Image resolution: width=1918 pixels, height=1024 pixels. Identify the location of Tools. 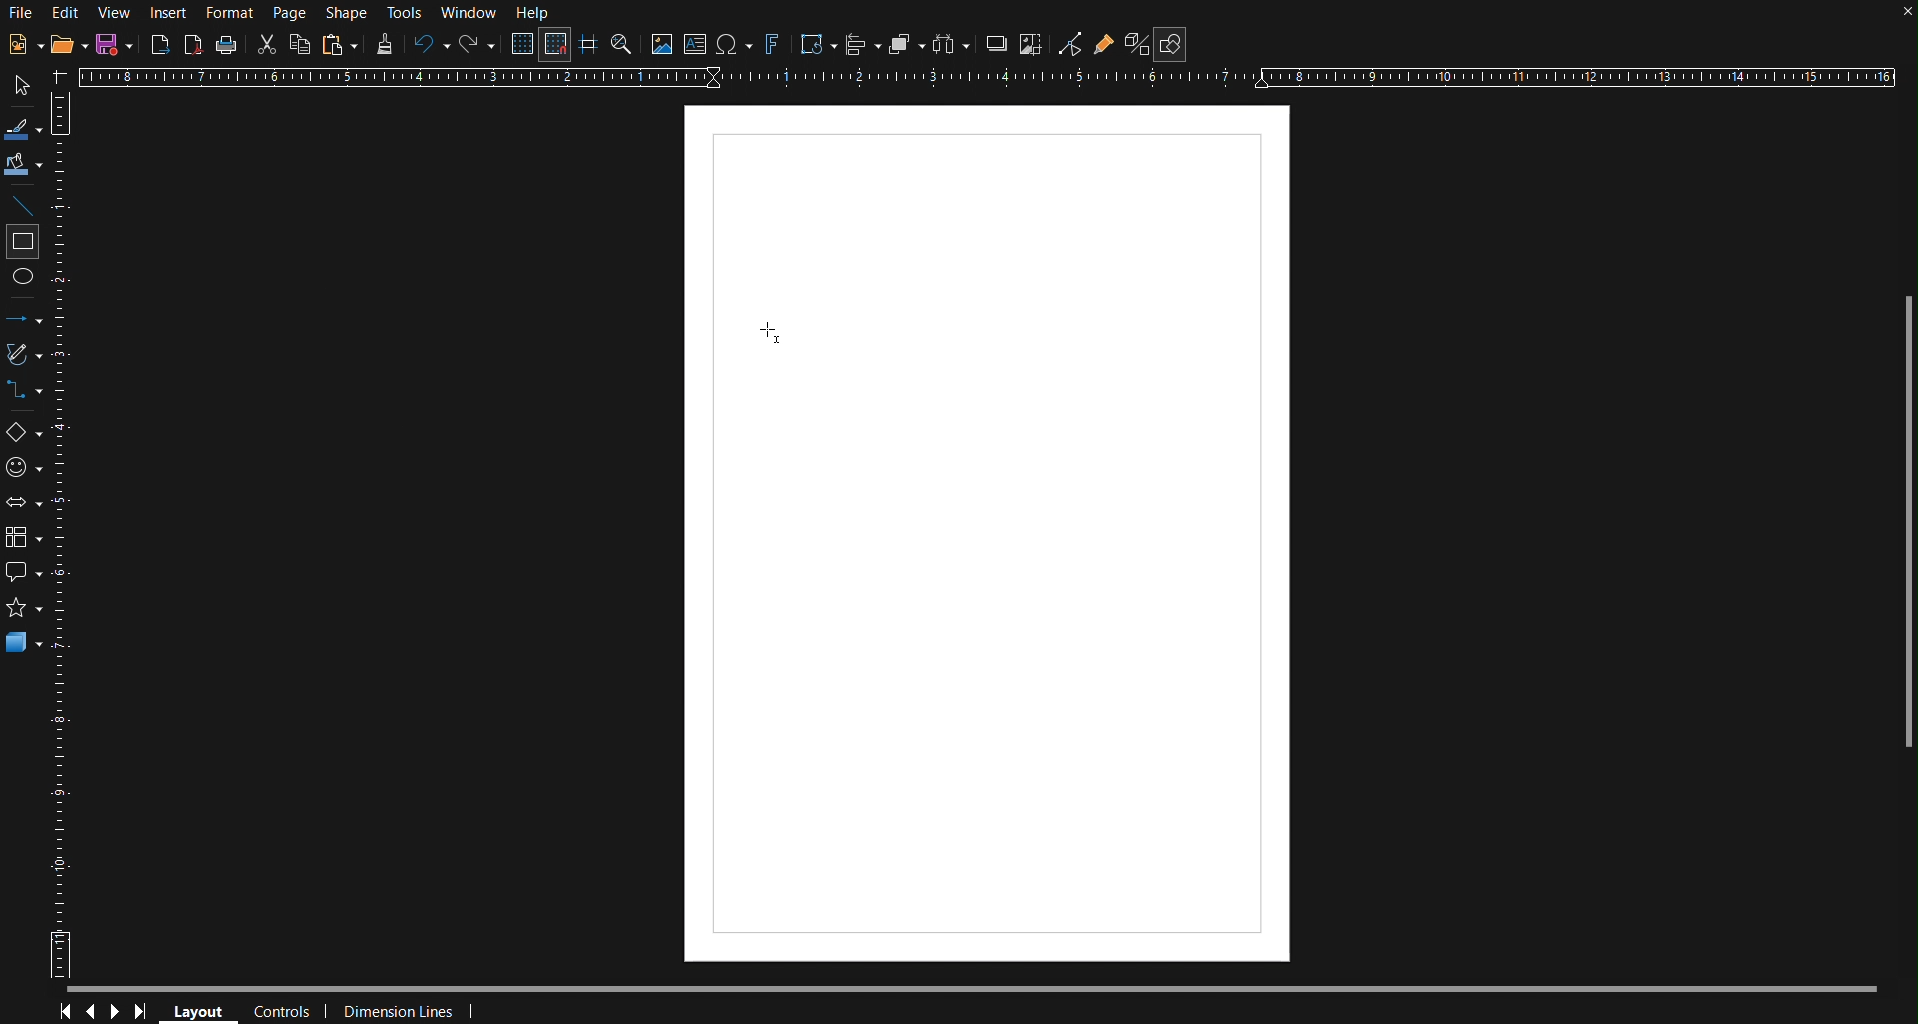
(407, 14).